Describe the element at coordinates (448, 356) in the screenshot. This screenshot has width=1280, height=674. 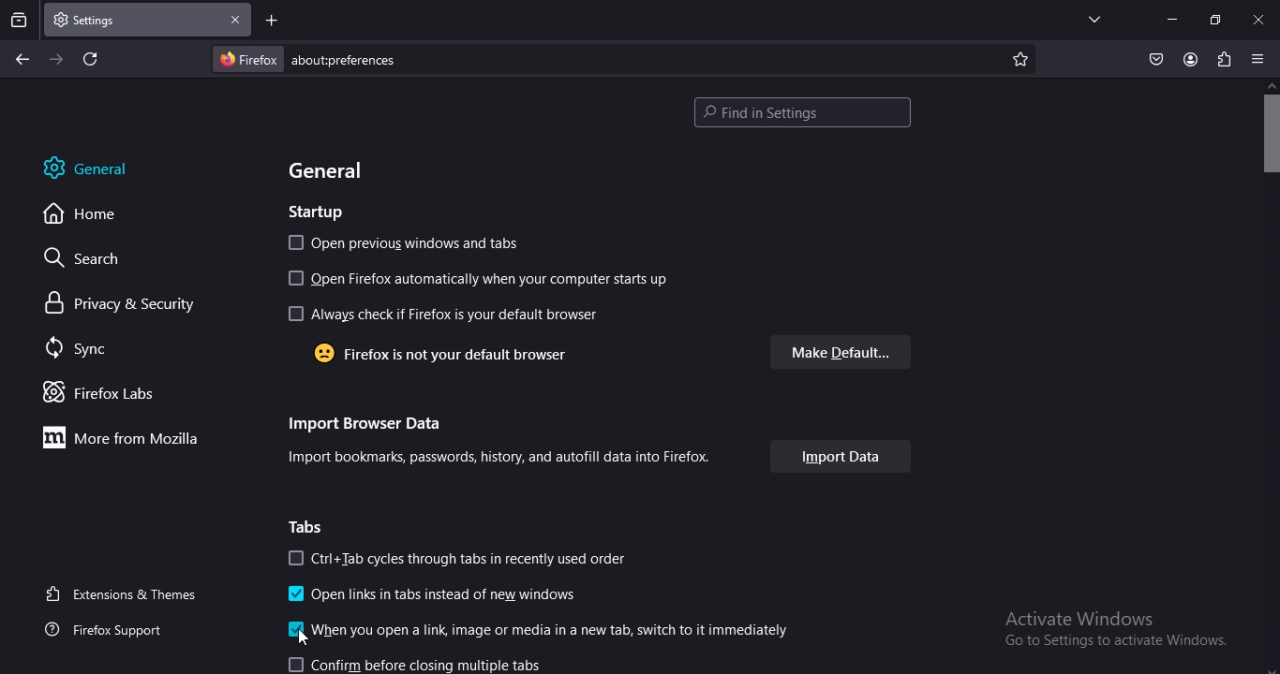
I see `firefox is not your default browser` at that location.